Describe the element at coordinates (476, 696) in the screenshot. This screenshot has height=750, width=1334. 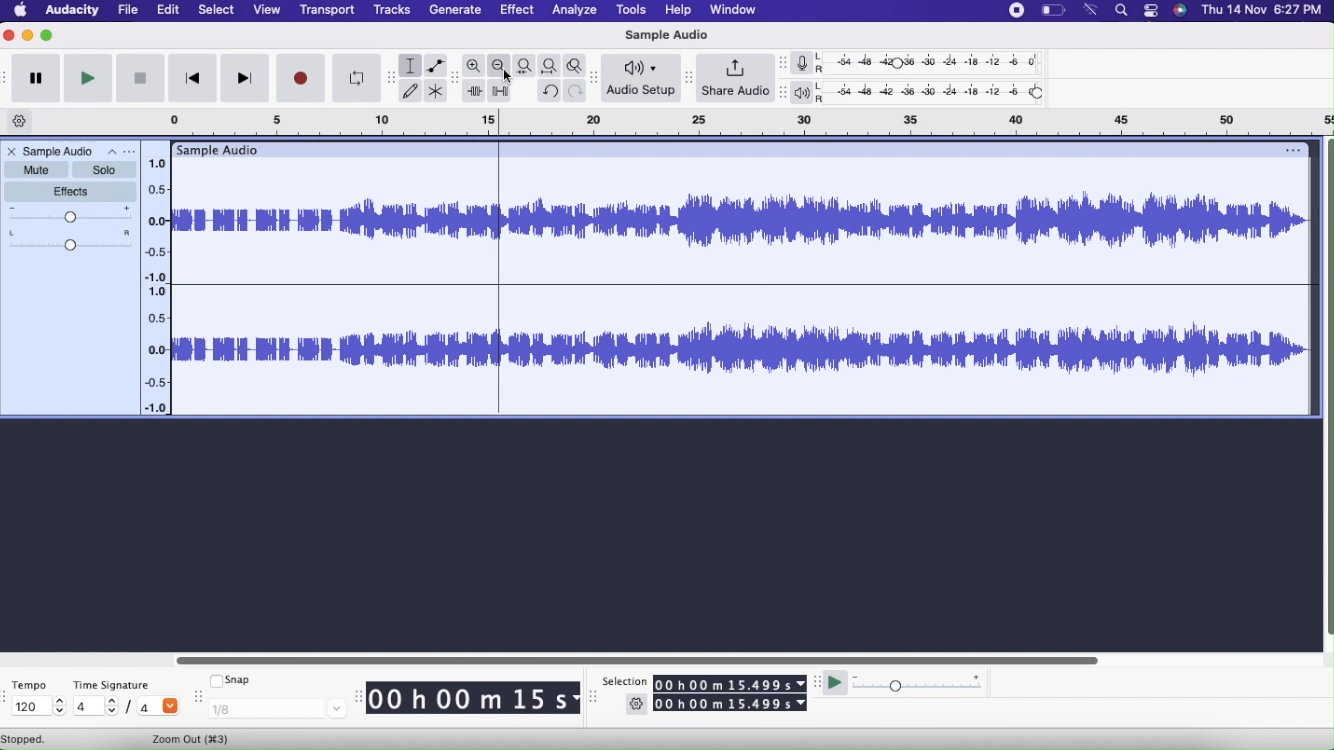
I see `00 h 00 m 15 s` at that location.